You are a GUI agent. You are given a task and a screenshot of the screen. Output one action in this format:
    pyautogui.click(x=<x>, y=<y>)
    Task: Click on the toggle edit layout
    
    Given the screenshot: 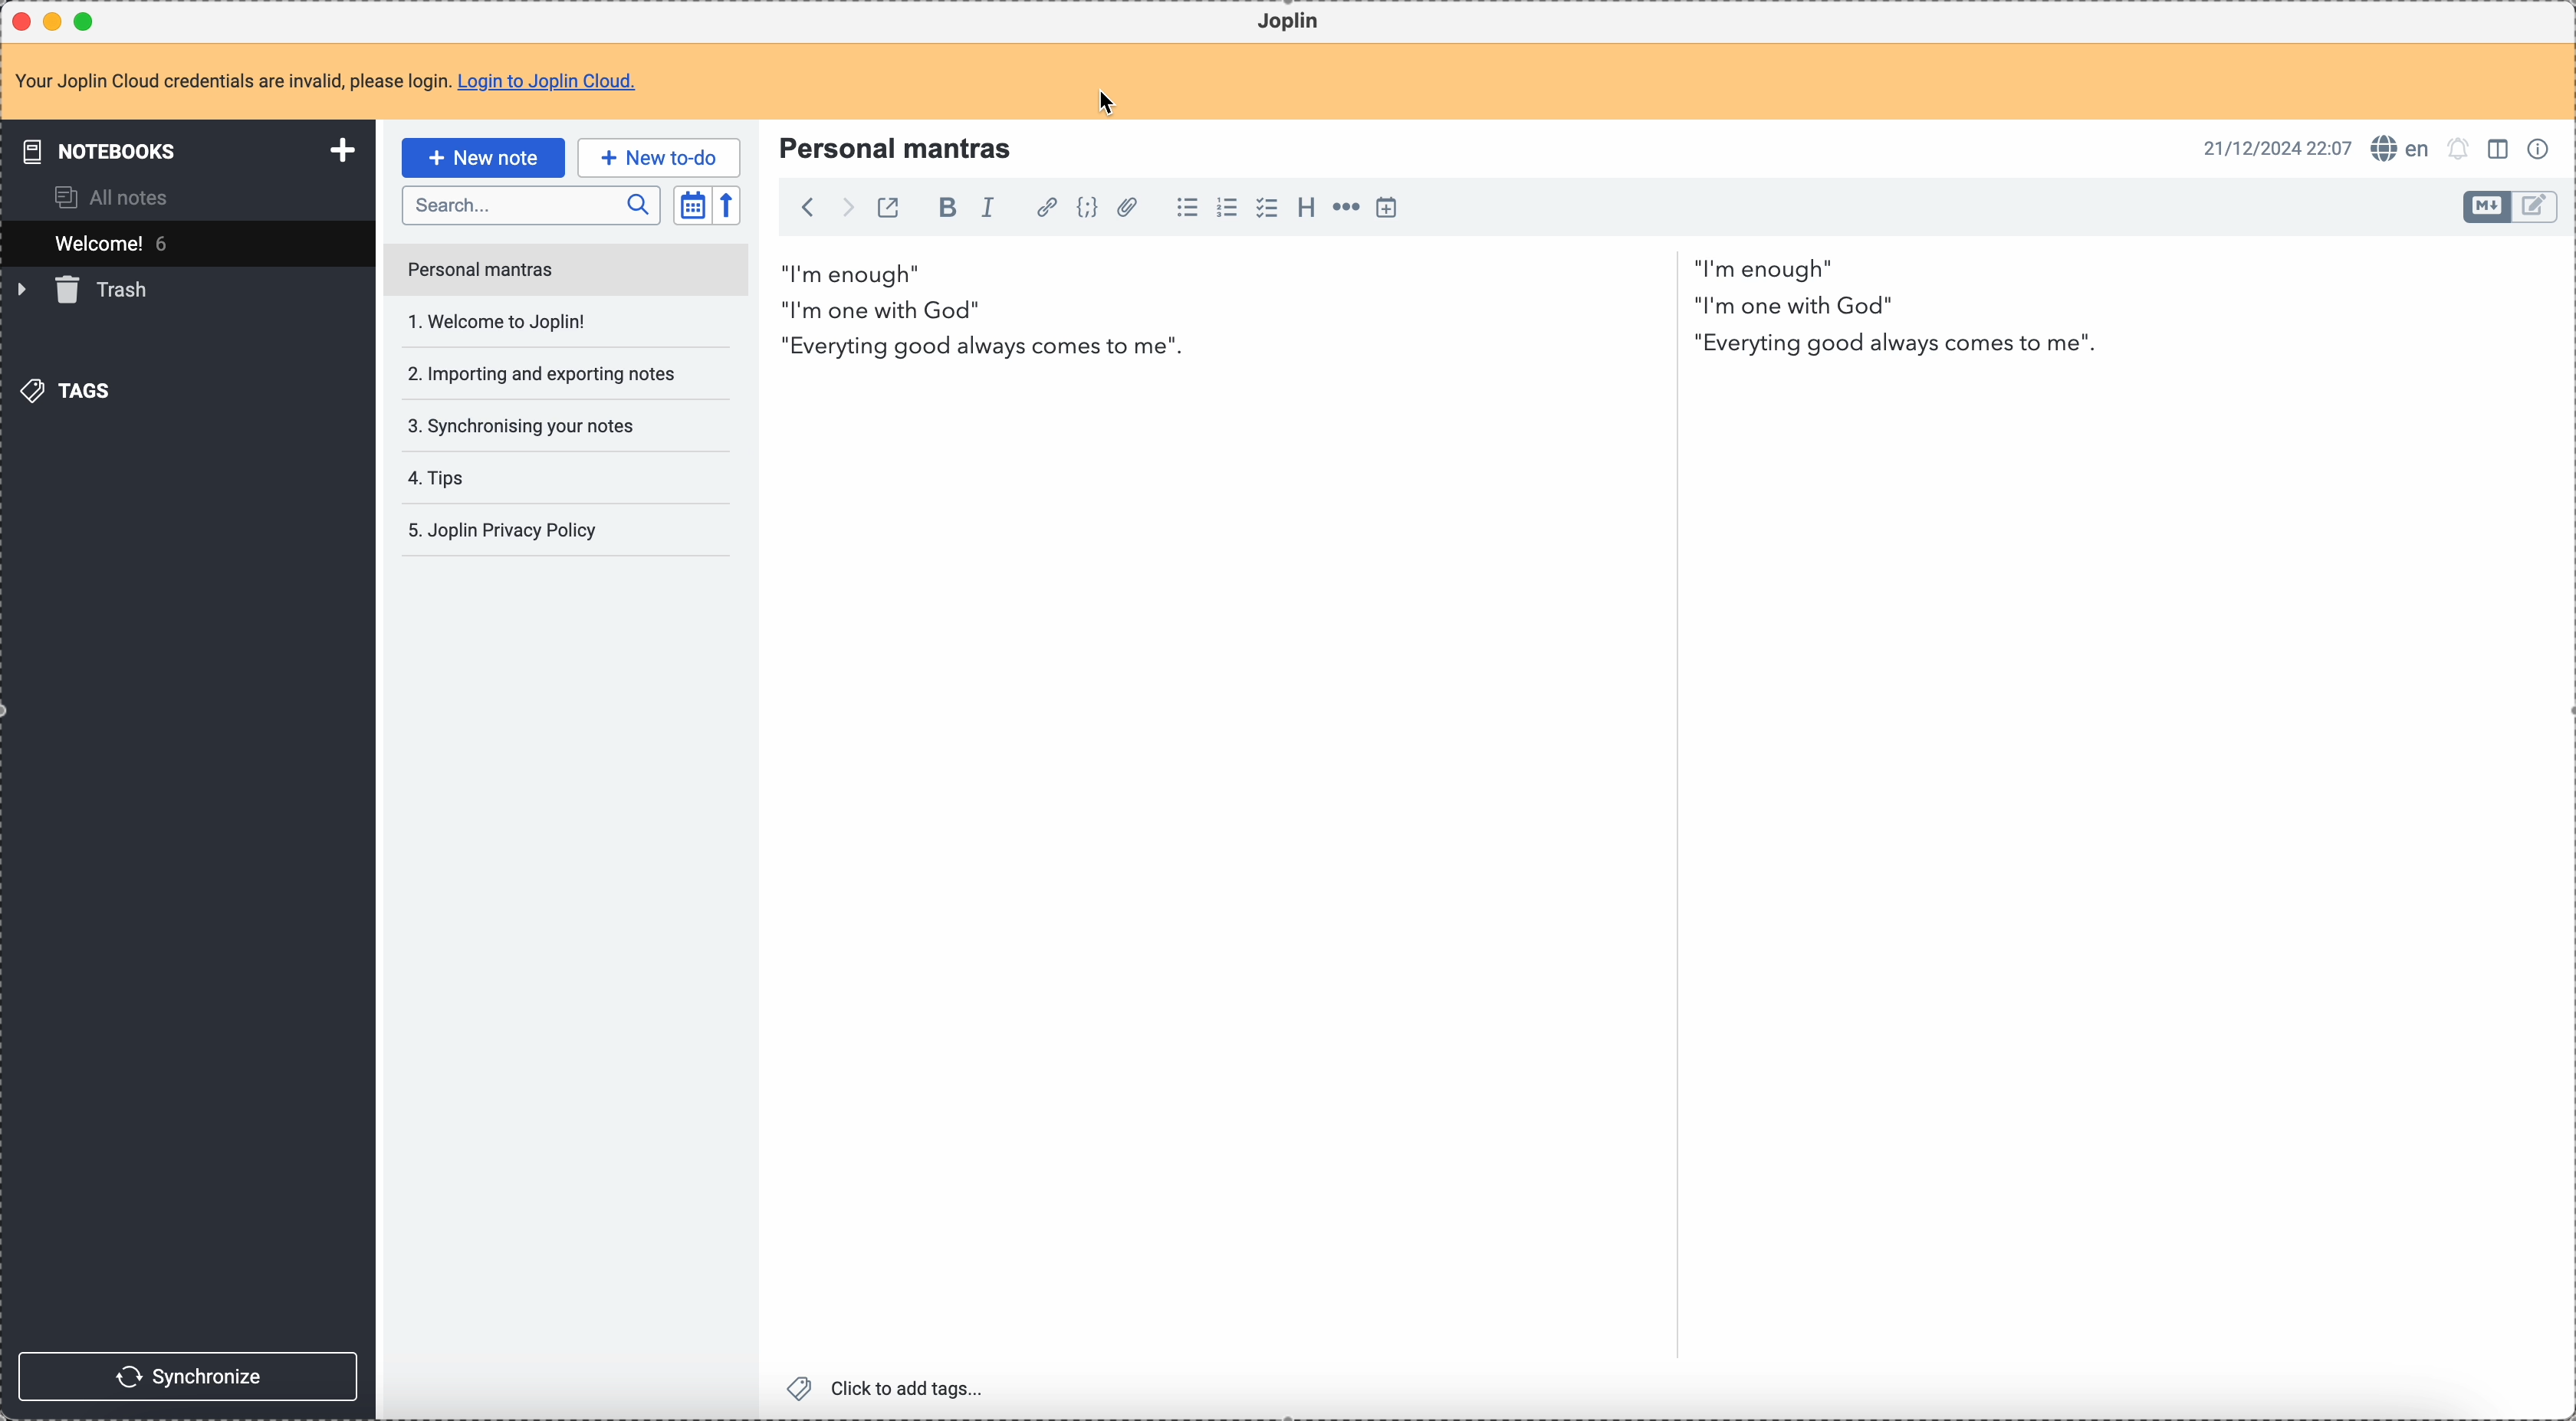 What is the action you would take?
    pyautogui.click(x=2500, y=149)
    